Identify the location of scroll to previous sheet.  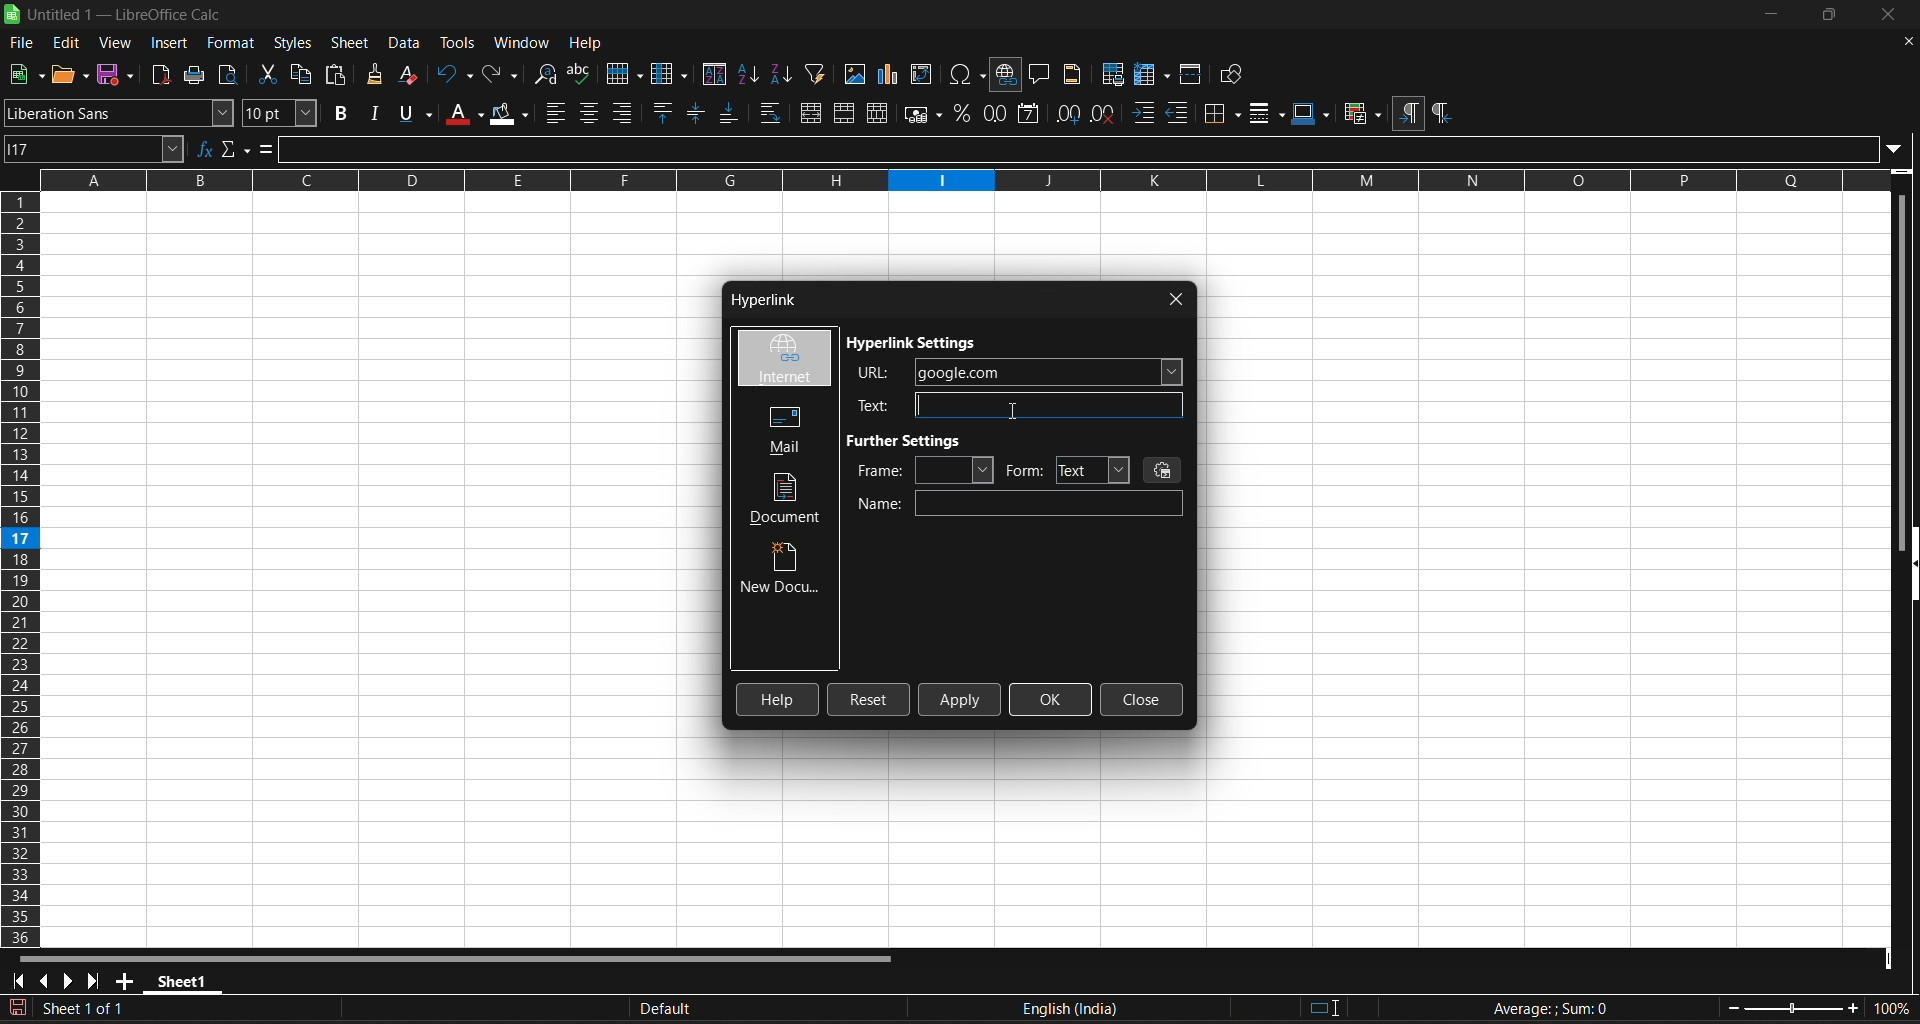
(44, 981).